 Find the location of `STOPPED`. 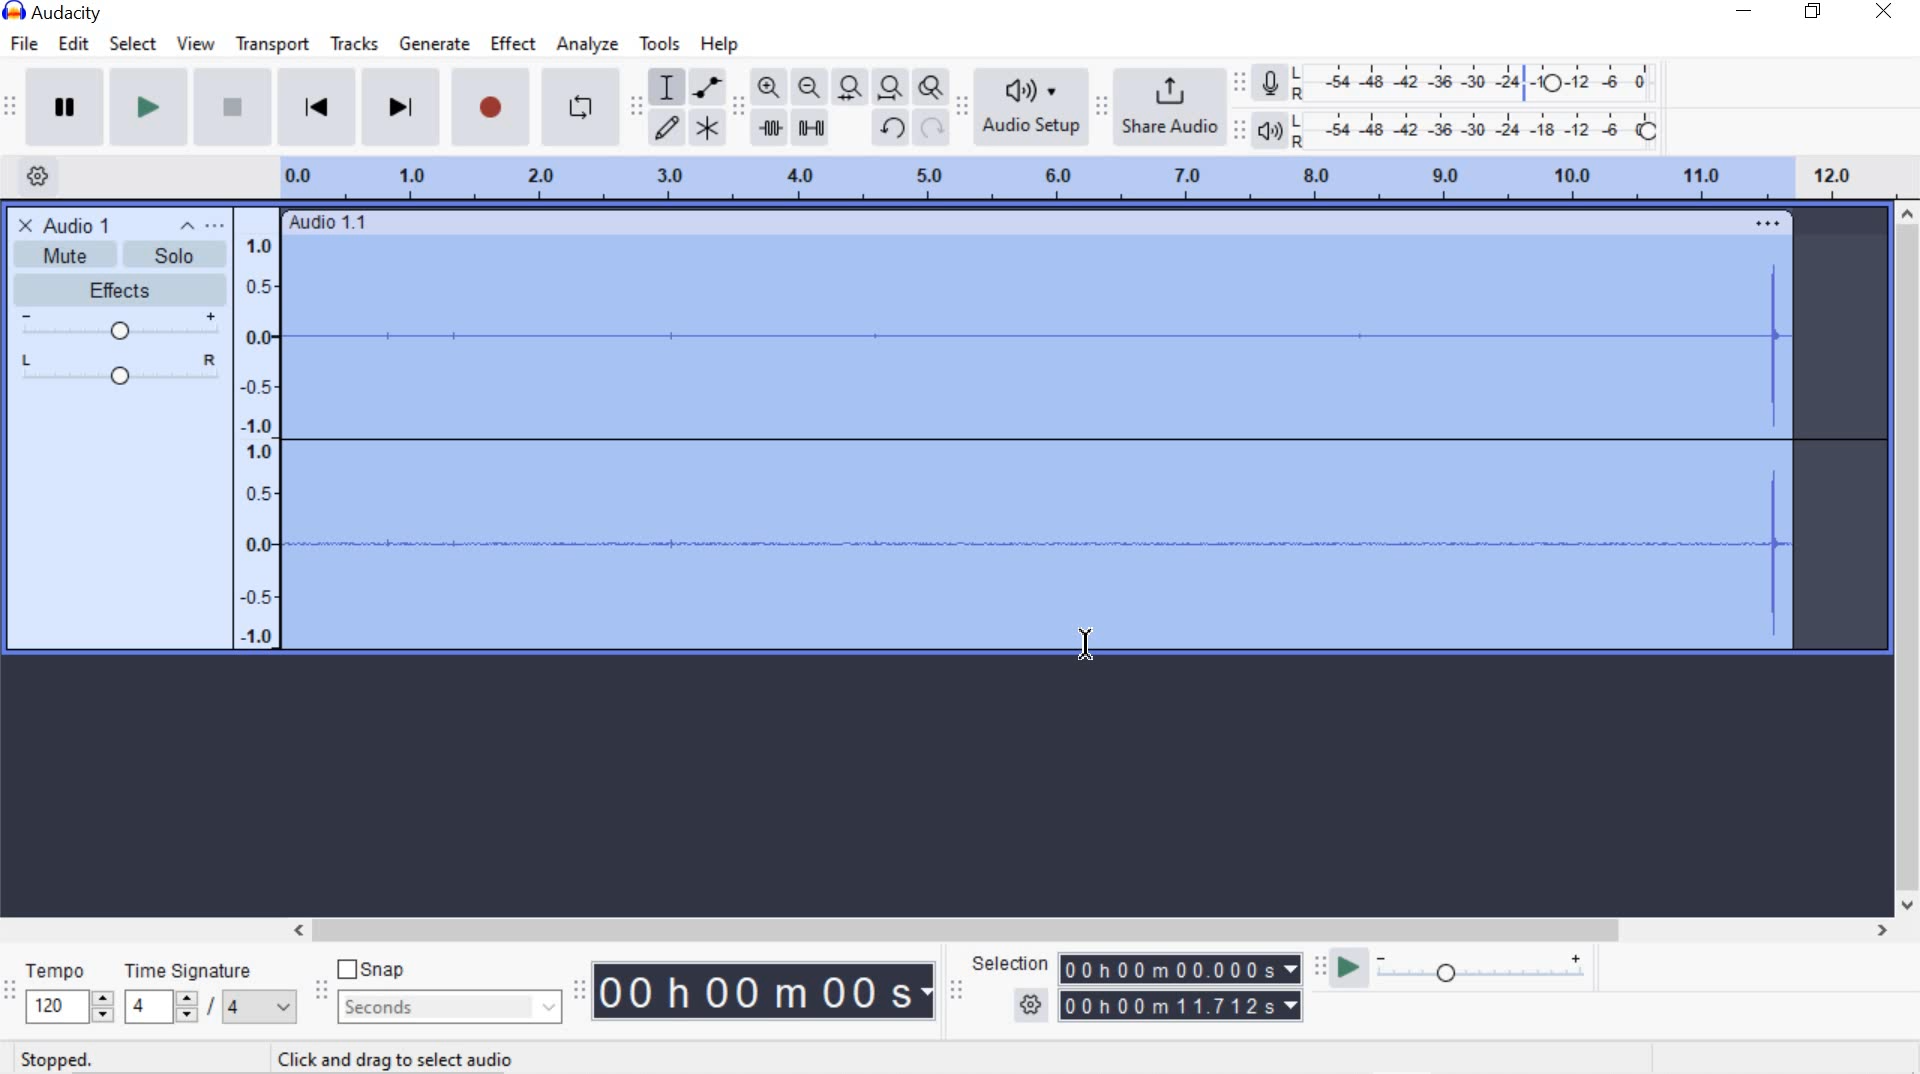

STOPPED is located at coordinates (56, 1059).